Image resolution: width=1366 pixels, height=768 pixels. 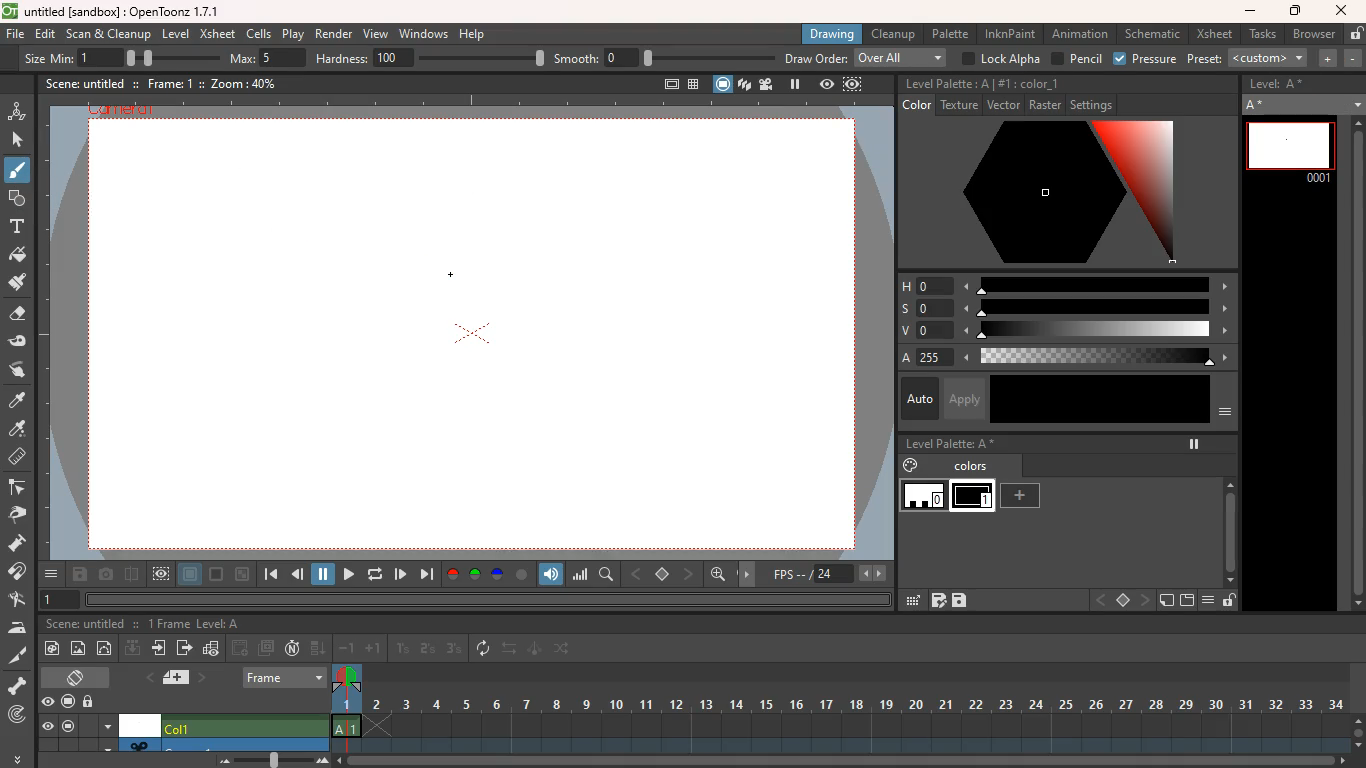 I want to click on pump, so click(x=23, y=544).